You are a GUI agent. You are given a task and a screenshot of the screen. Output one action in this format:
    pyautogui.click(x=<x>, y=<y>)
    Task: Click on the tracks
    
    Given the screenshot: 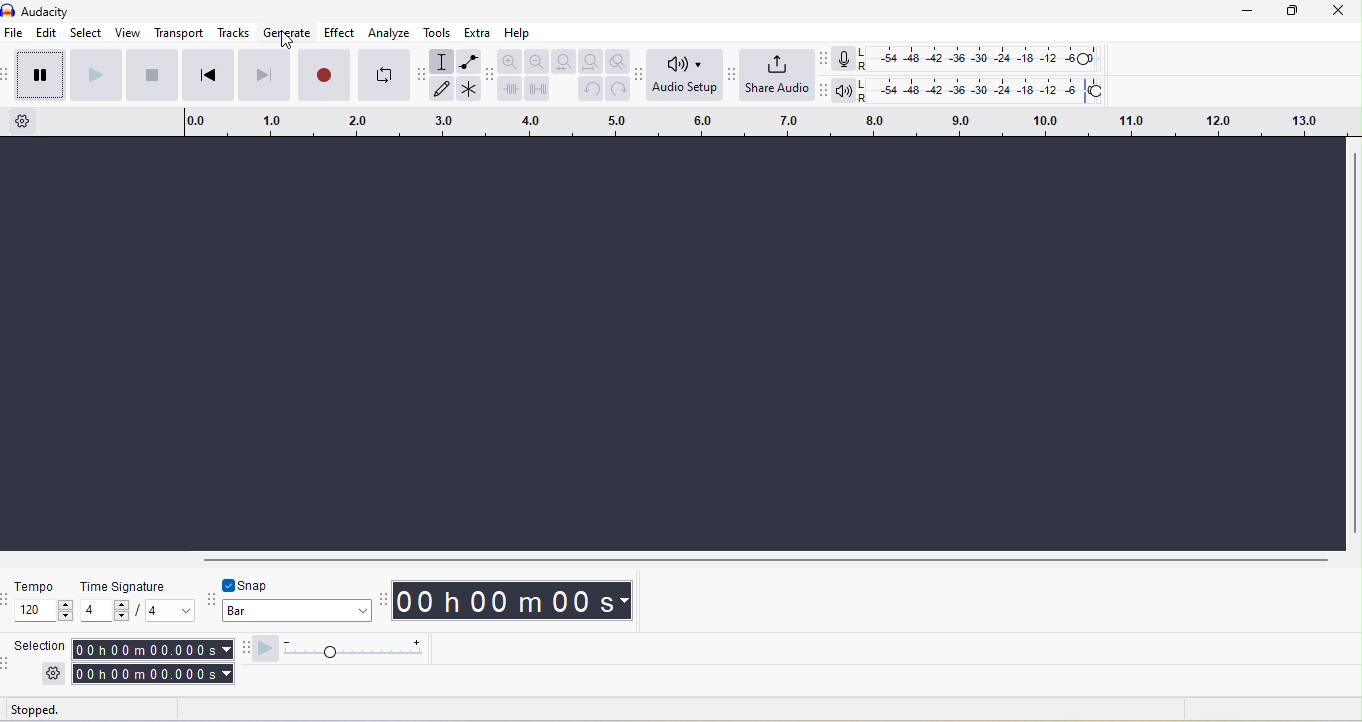 What is the action you would take?
    pyautogui.click(x=233, y=33)
    